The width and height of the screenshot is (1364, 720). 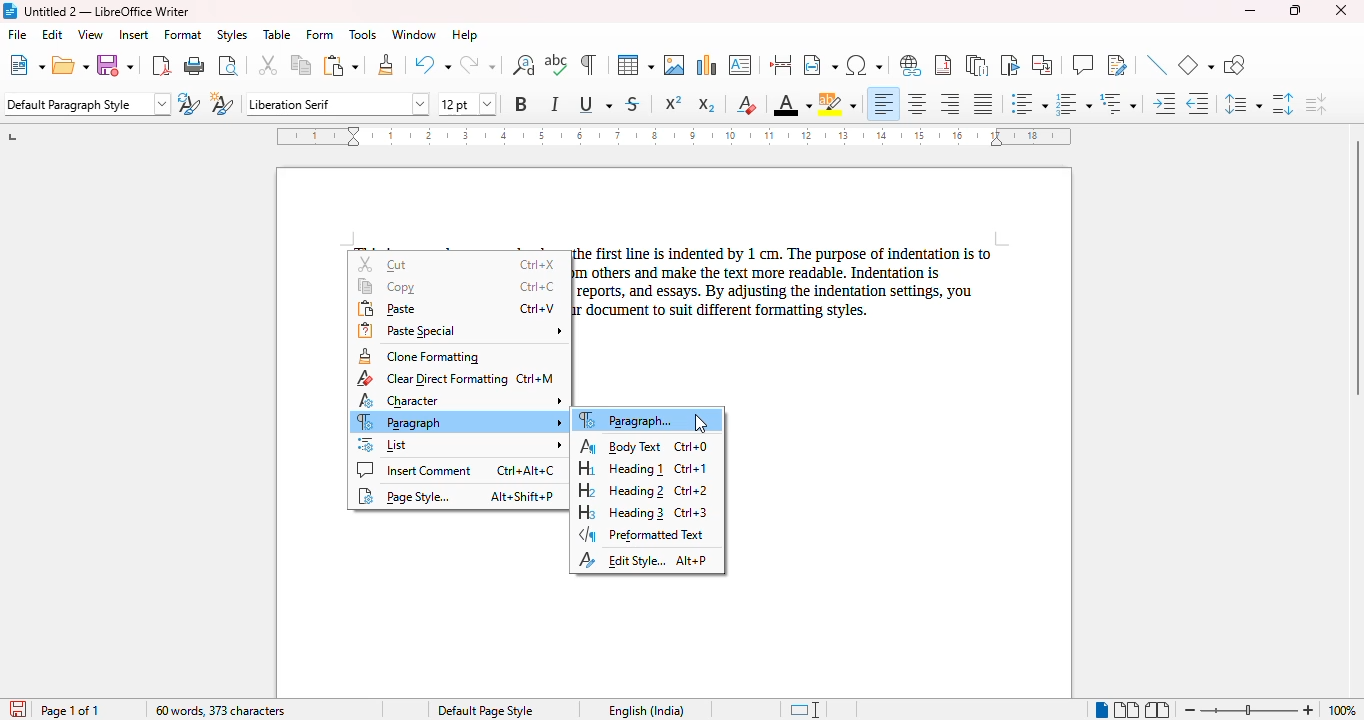 What do you see at coordinates (486, 710) in the screenshot?
I see `page style` at bounding box center [486, 710].